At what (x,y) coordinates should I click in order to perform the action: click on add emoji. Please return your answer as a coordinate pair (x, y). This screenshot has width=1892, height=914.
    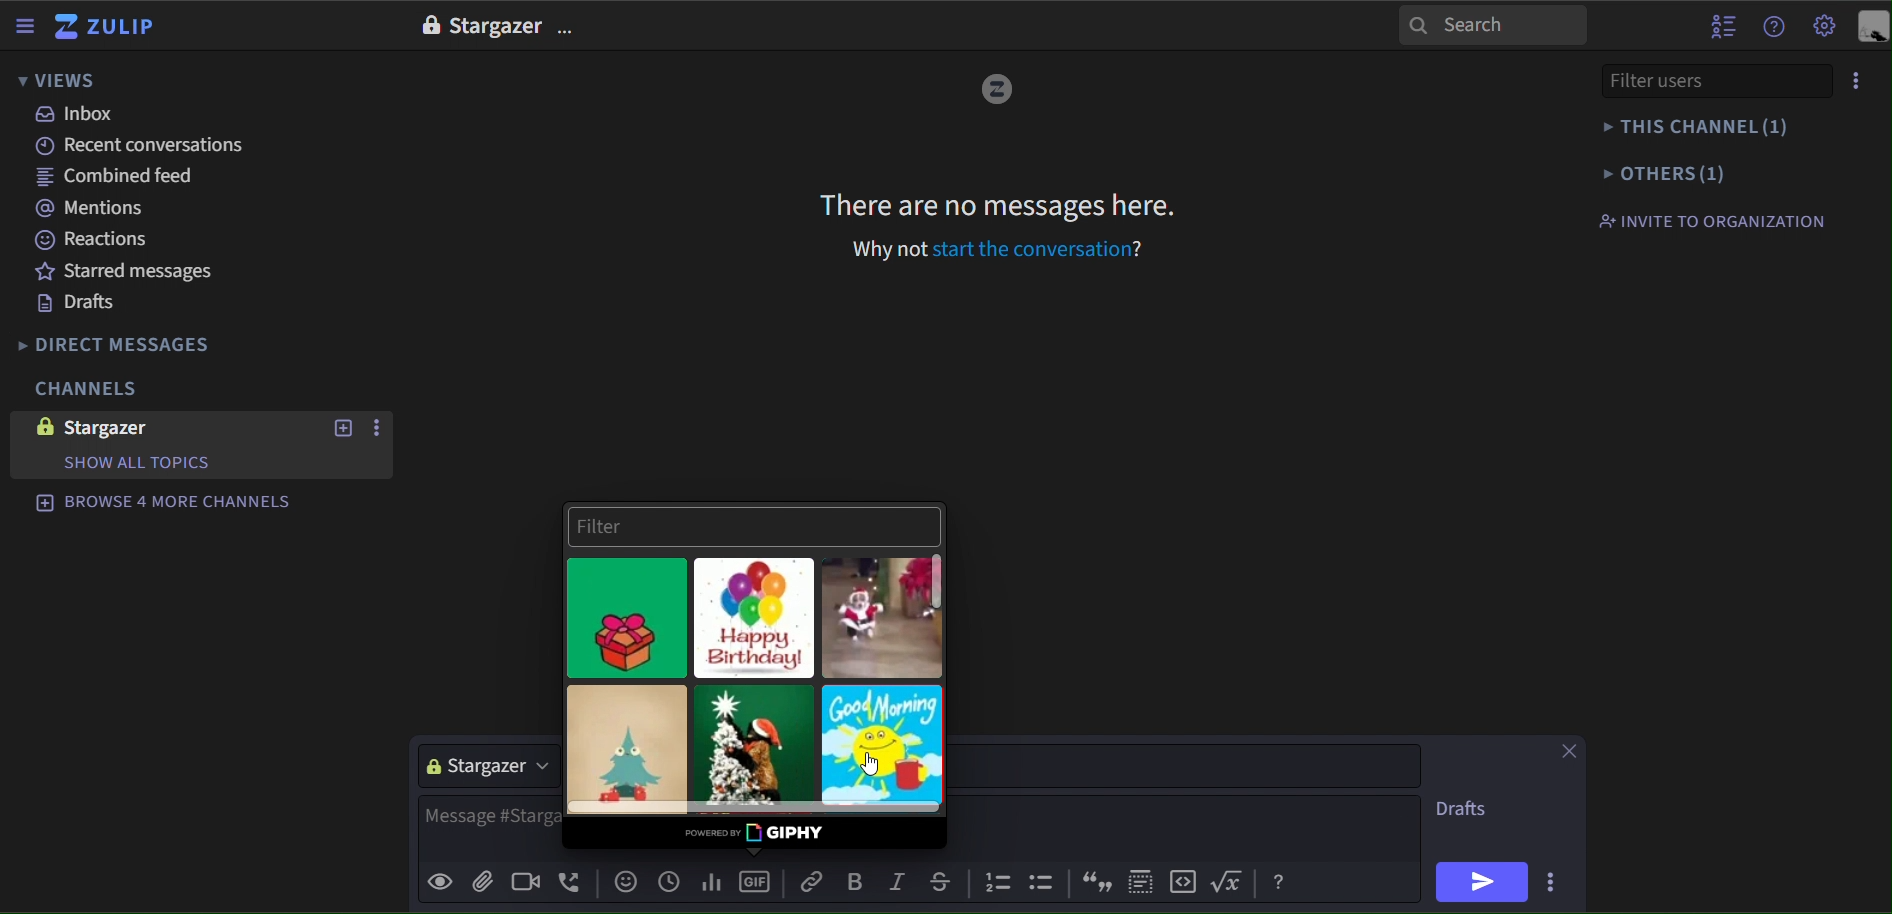
    Looking at the image, I should click on (626, 882).